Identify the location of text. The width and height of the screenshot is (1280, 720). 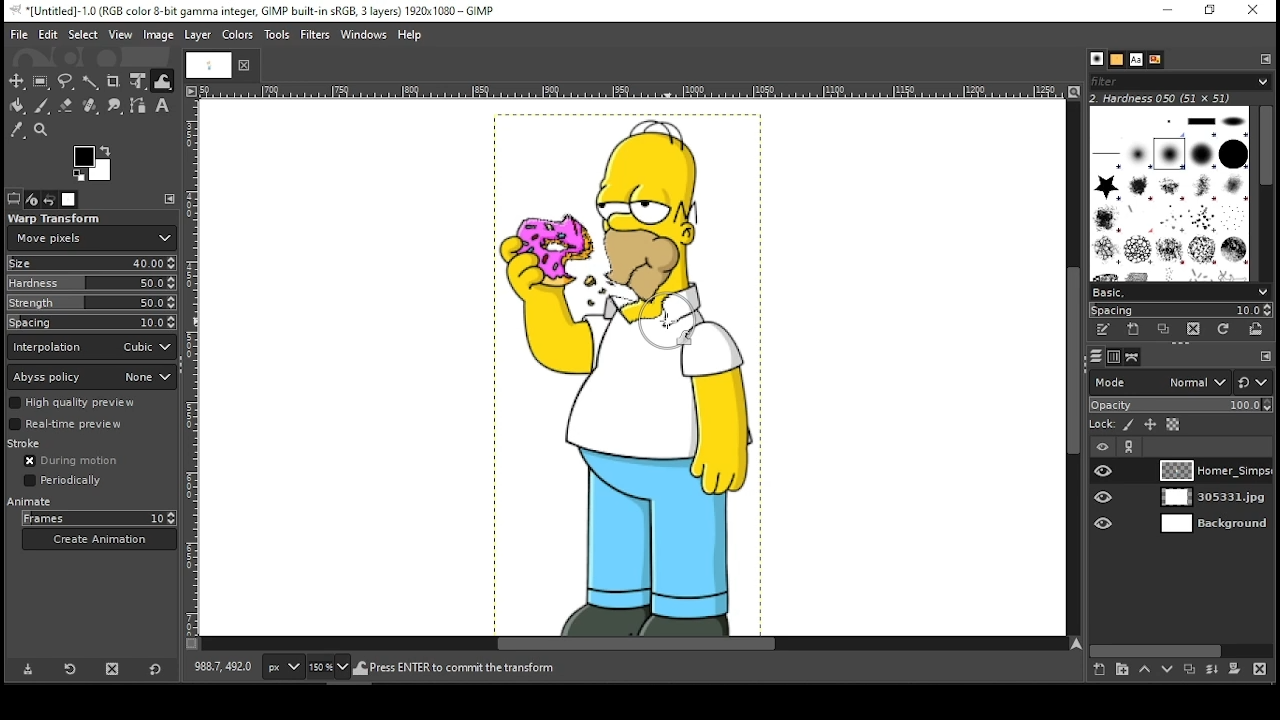
(1137, 60).